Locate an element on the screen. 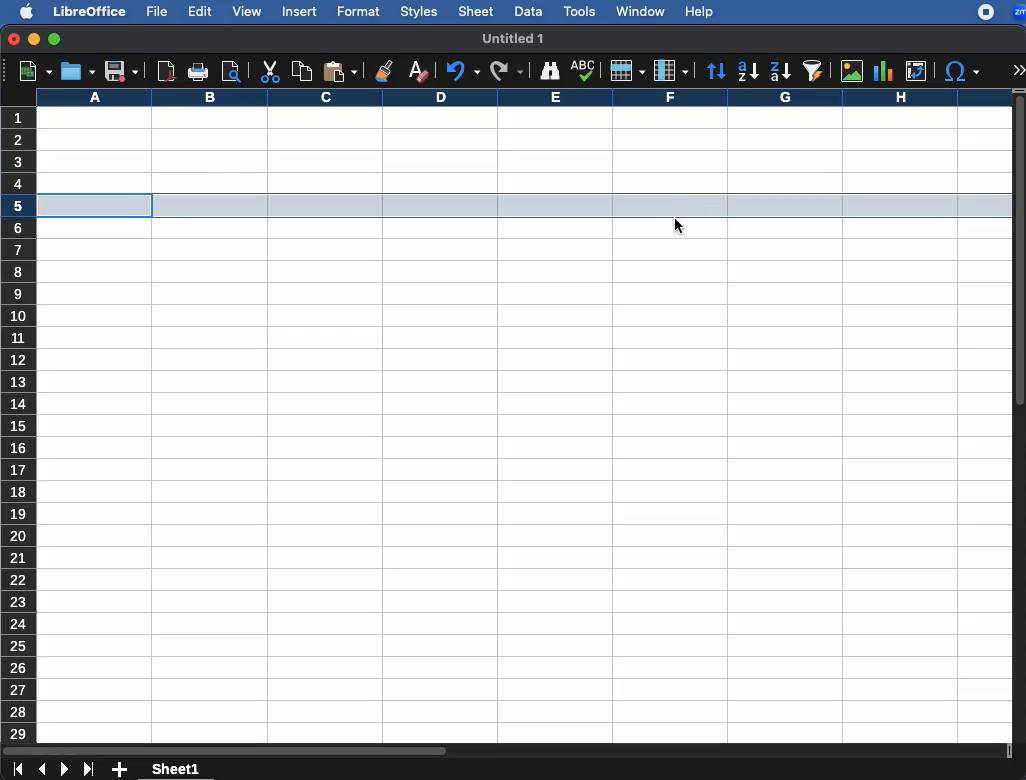 The height and width of the screenshot is (780, 1026). clear formatting is located at coordinates (416, 70).